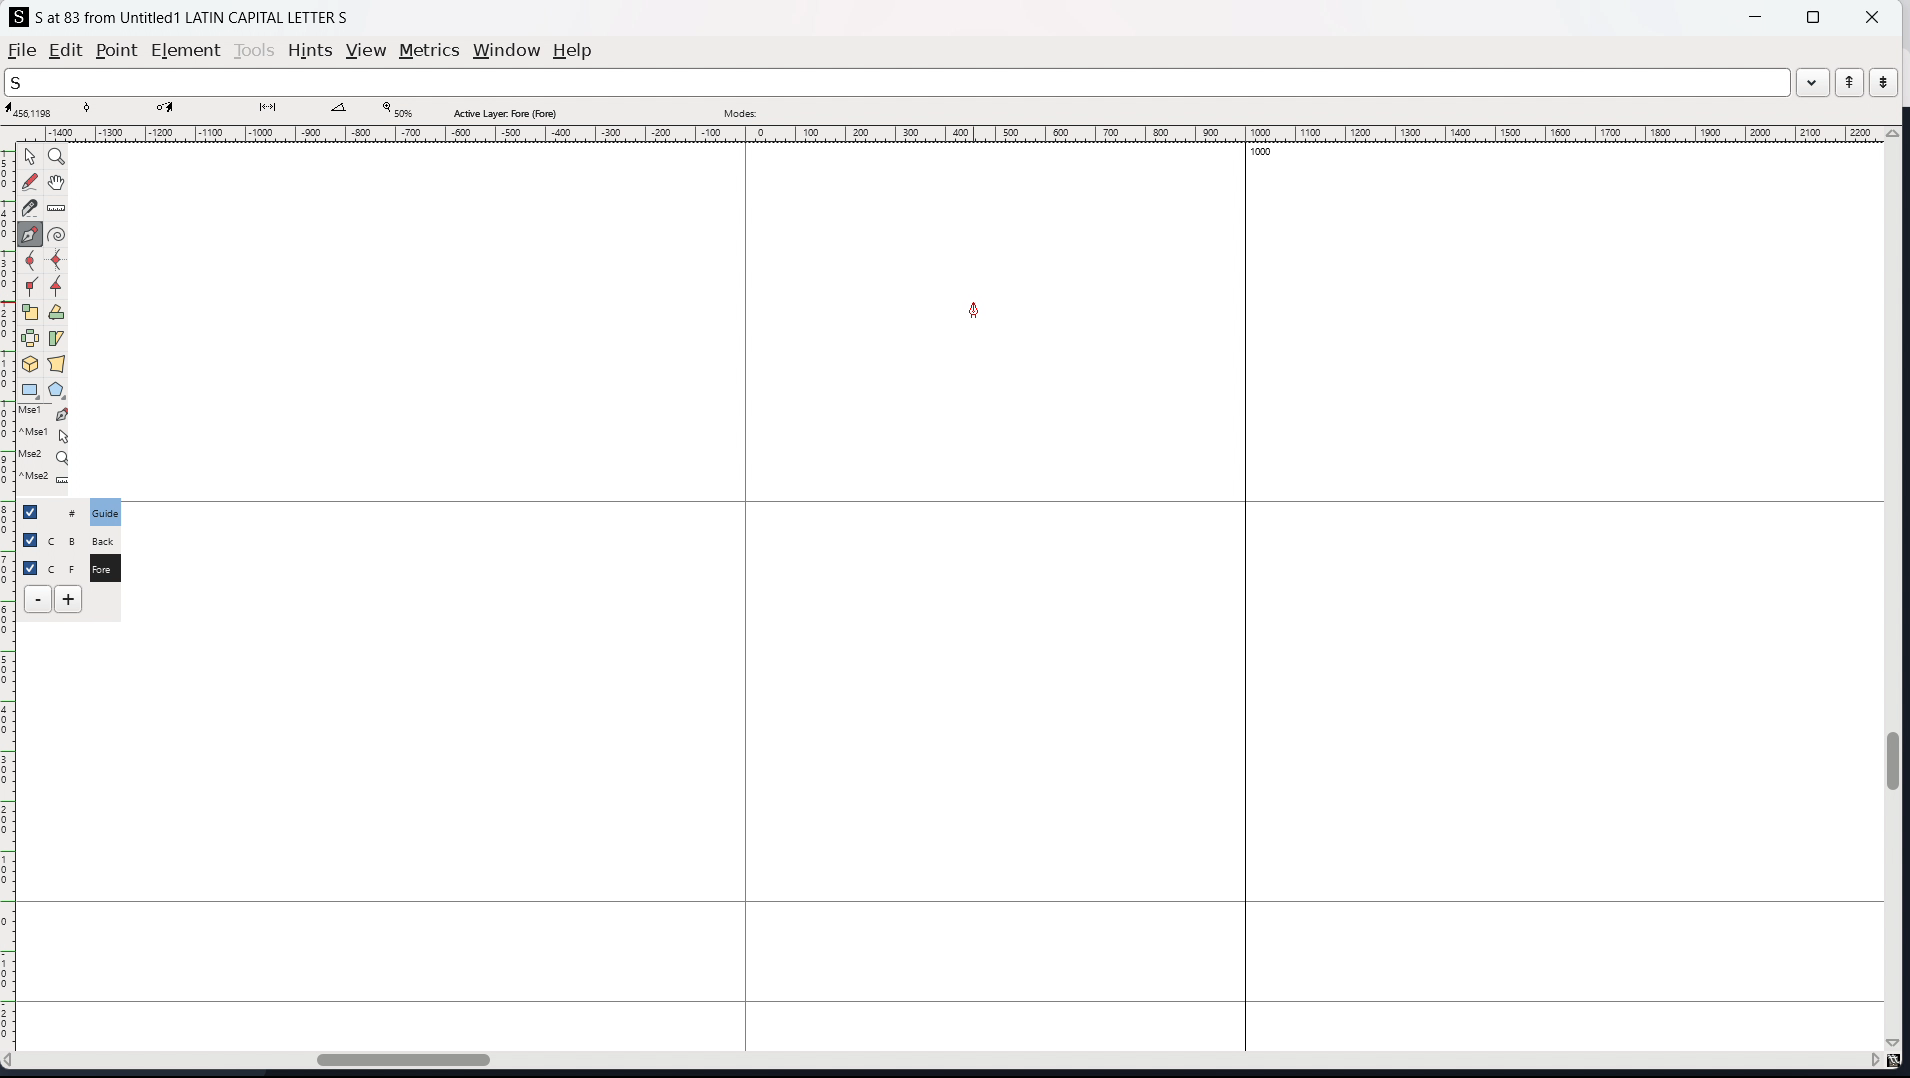 The height and width of the screenshot is (1078, 1910). What do you see at coordinates (104, 567) in the screenshot?
I see `C F Fore` at bounding box center [104, 567].